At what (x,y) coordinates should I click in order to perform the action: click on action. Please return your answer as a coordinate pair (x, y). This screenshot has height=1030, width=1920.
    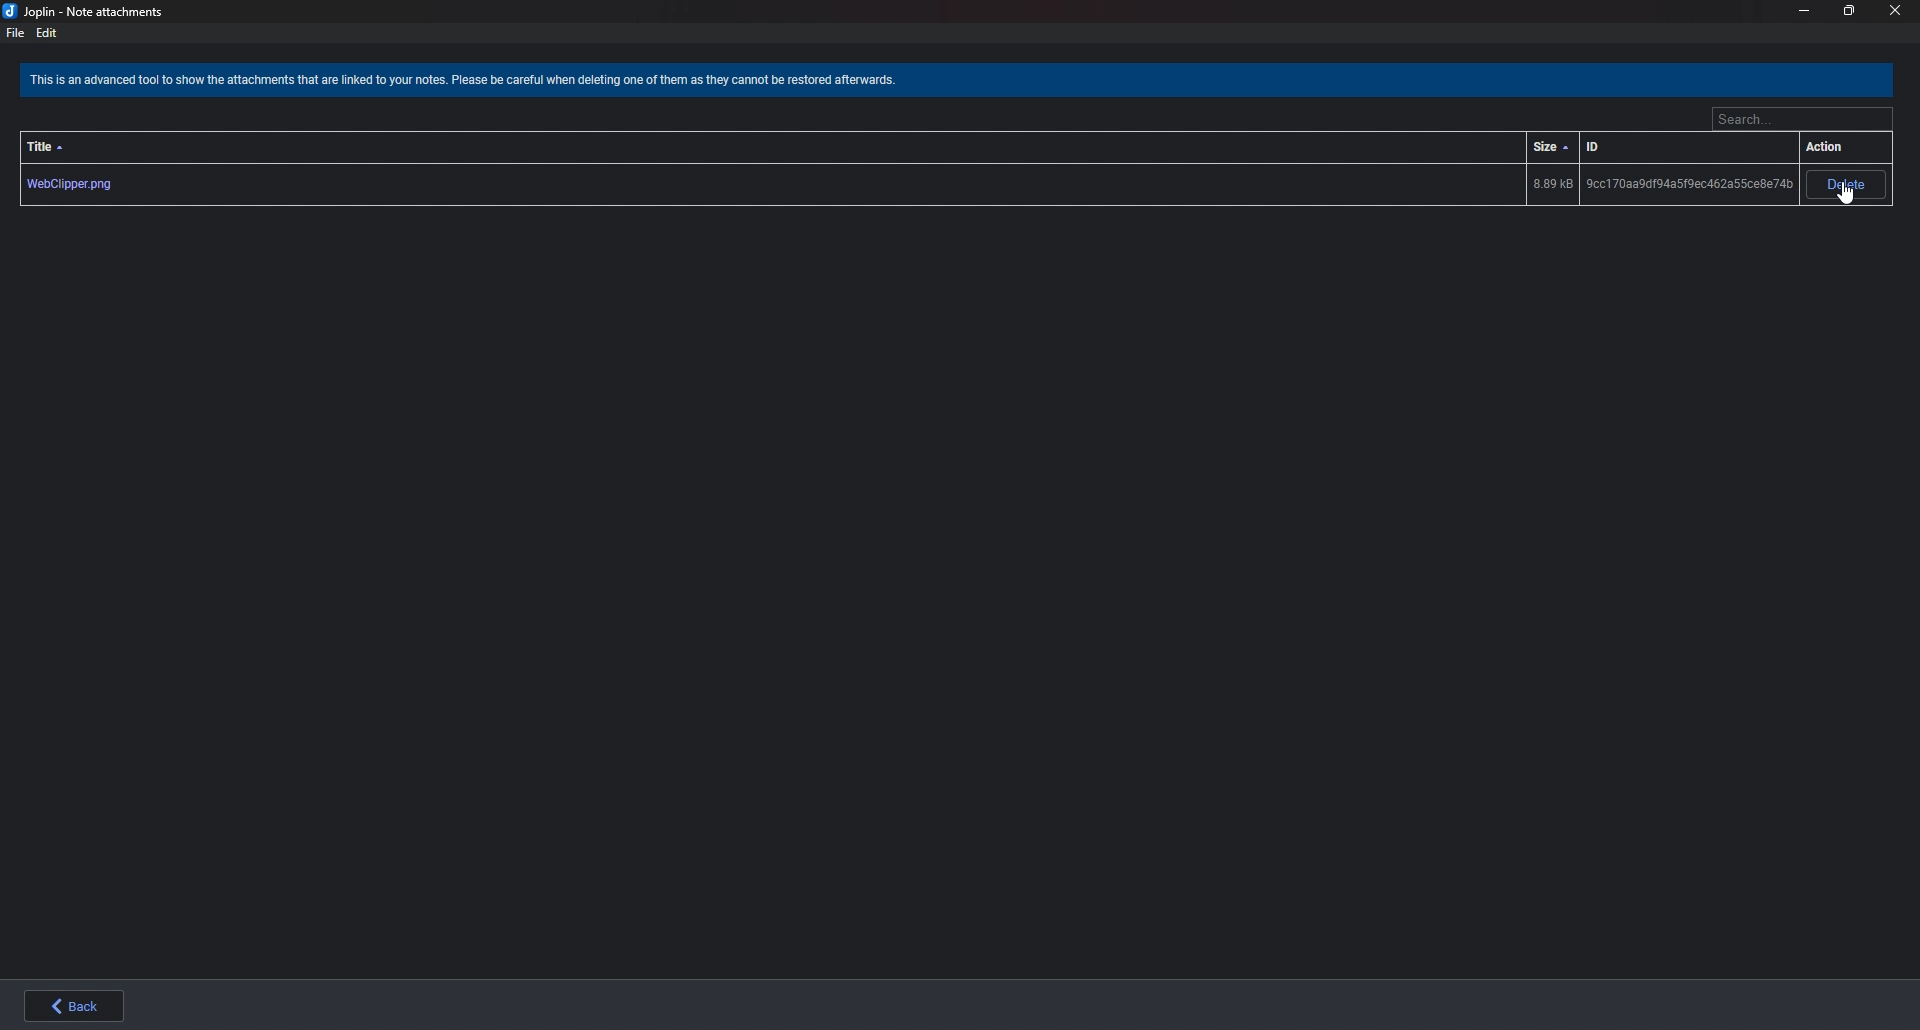
    Looking at the image, I should click on (1830, 148).